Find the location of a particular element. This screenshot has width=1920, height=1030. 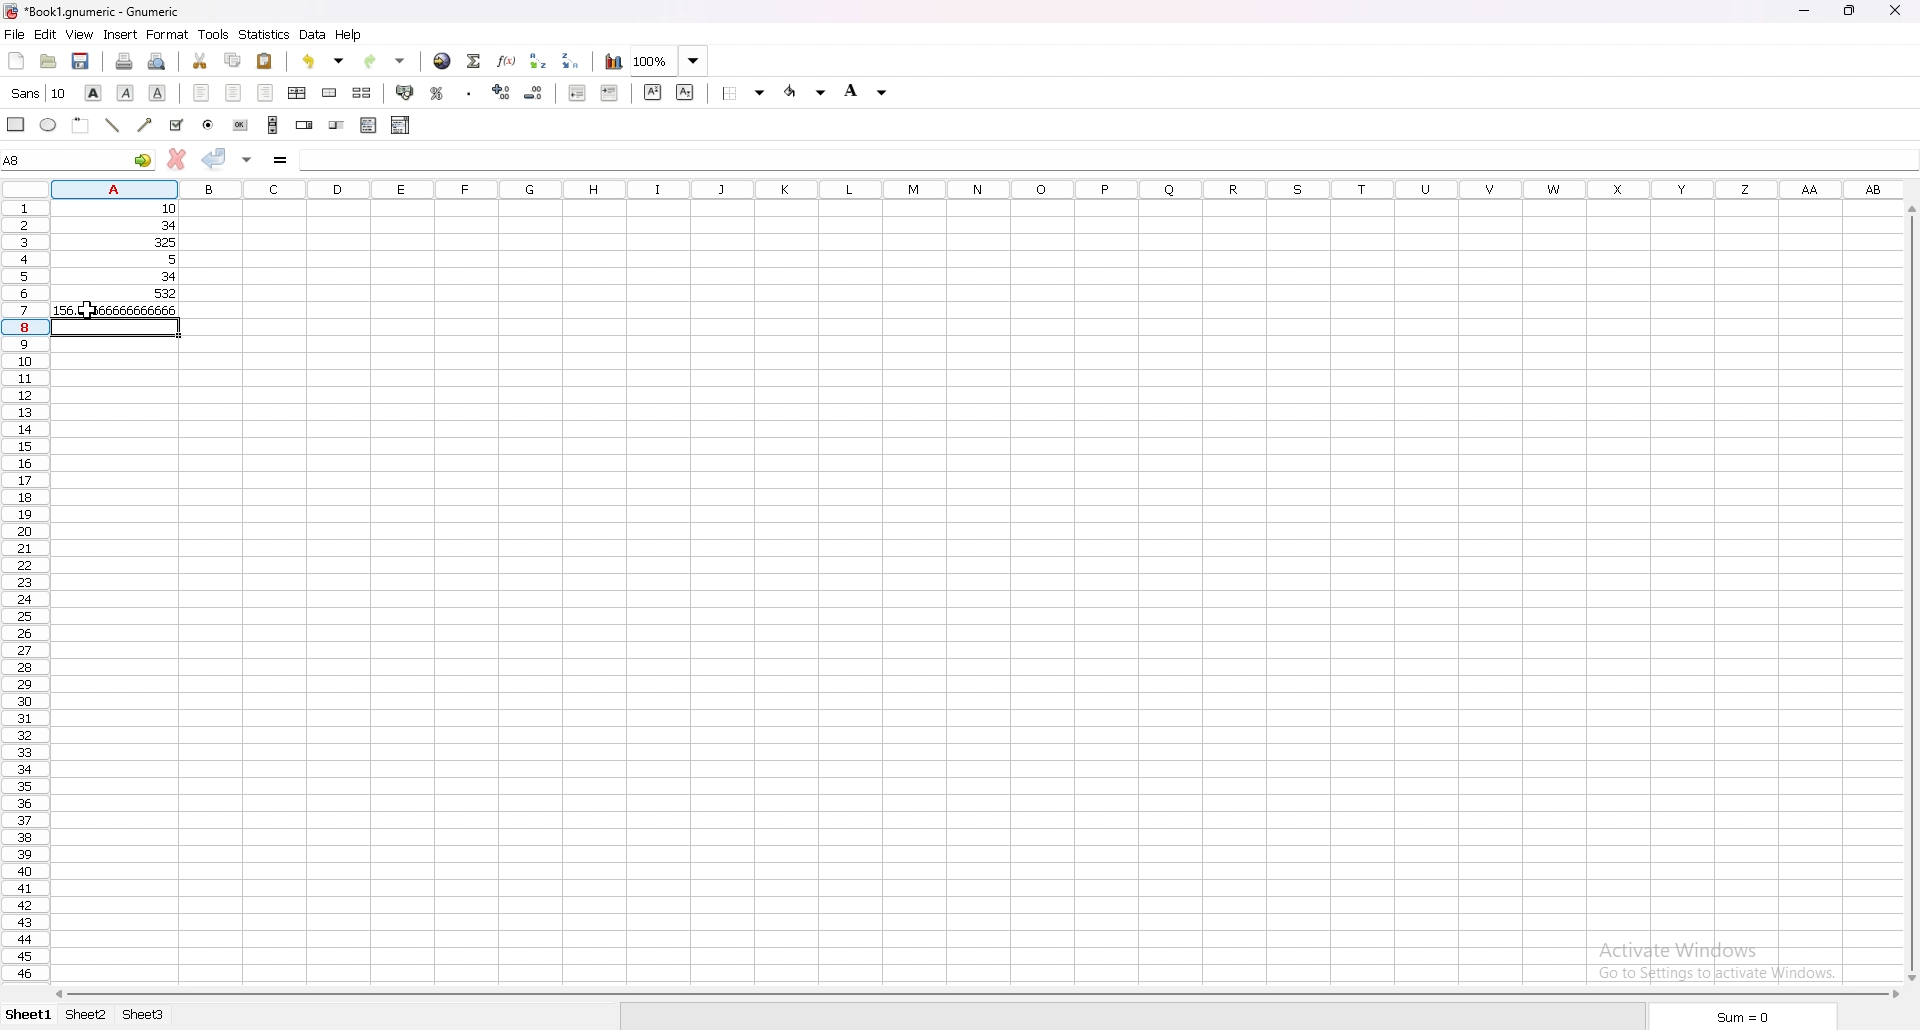

left align is located at coordinates (202, 90).